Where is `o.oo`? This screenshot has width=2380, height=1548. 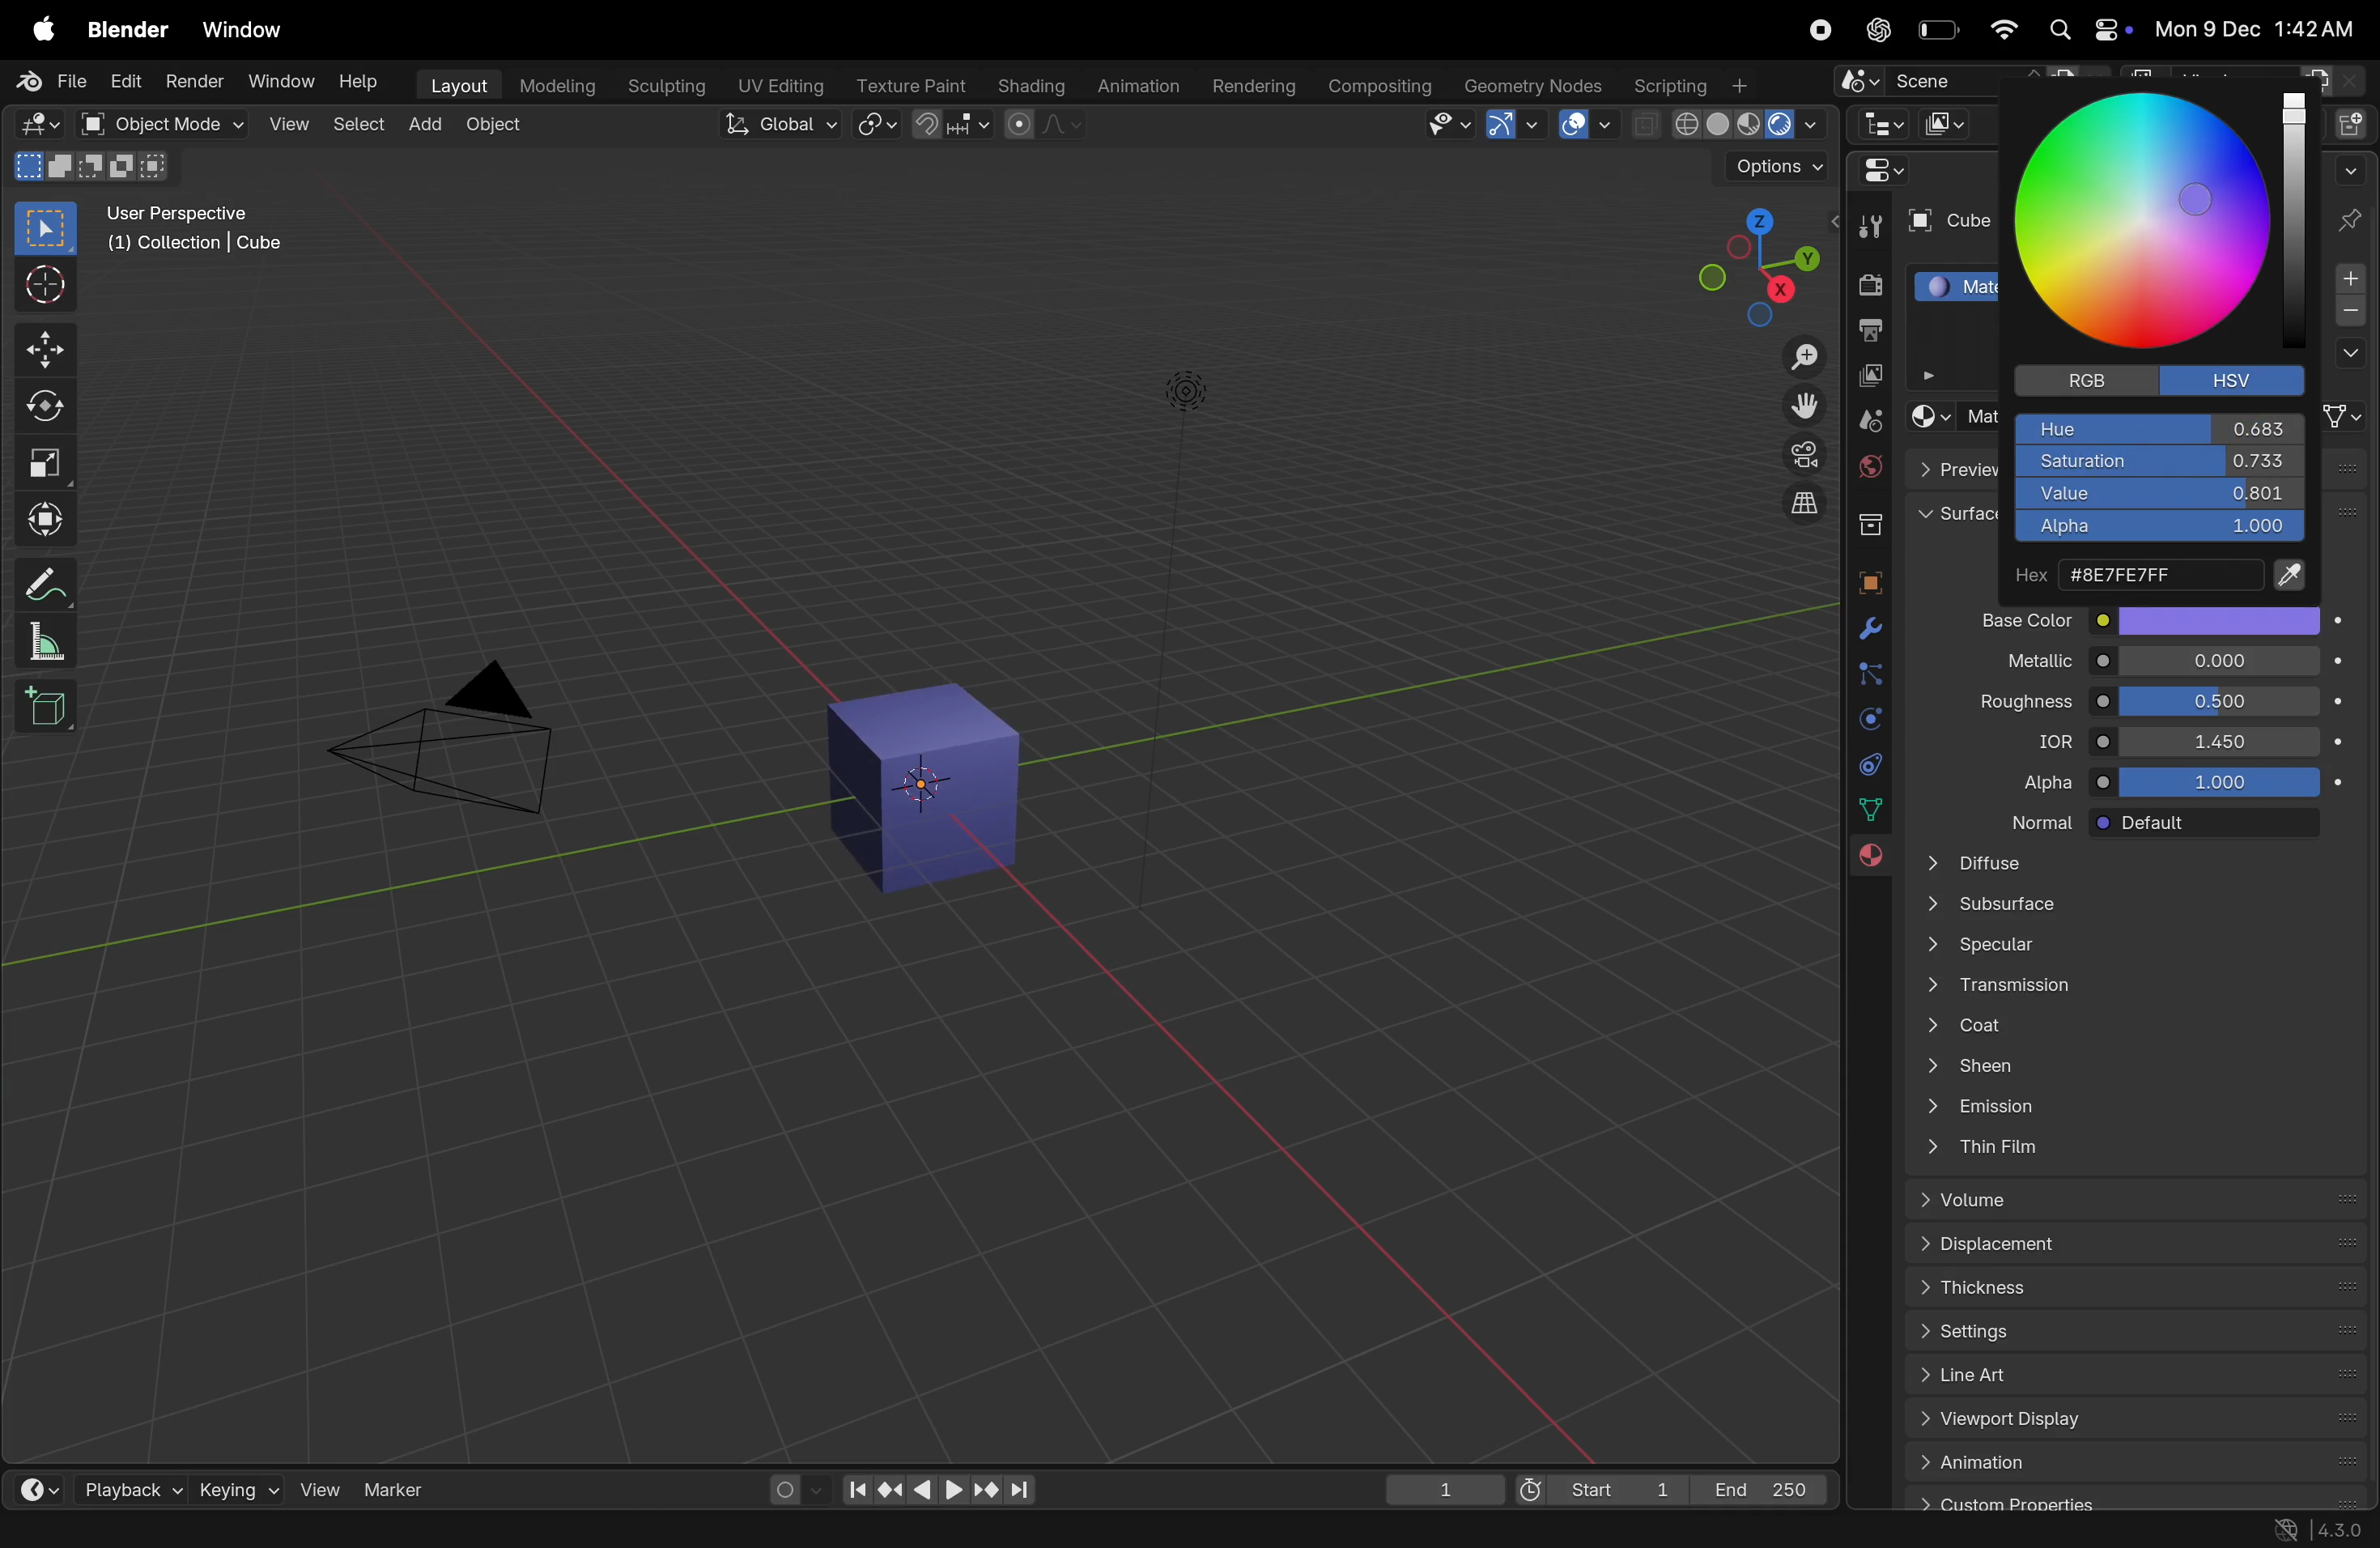
o.oo is located at coordinates (2220, 662).